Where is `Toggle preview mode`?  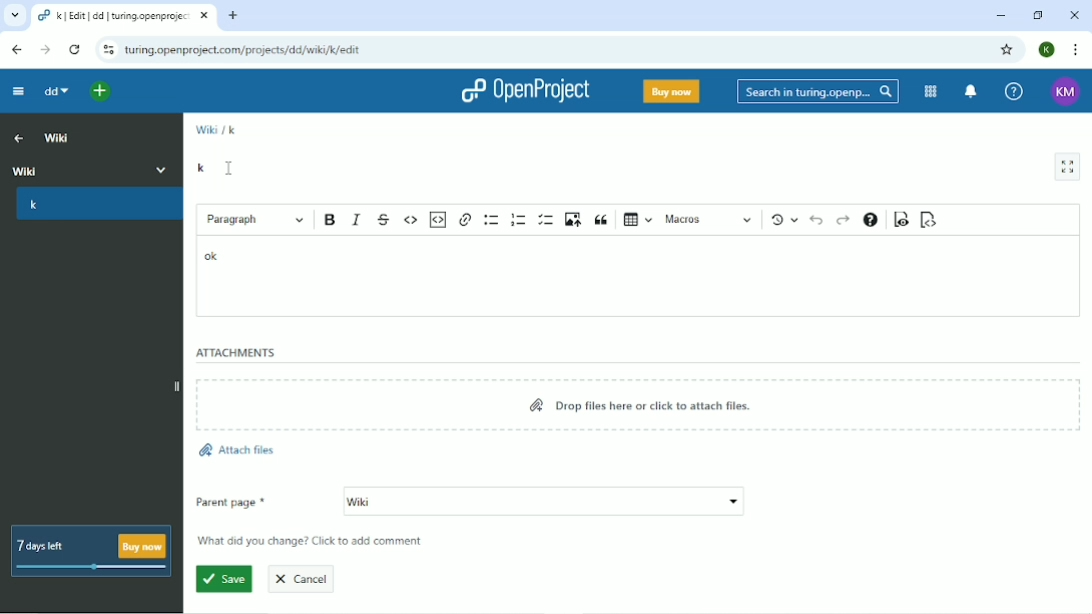 Toggle preview mode is located at coordinates (901, 220).